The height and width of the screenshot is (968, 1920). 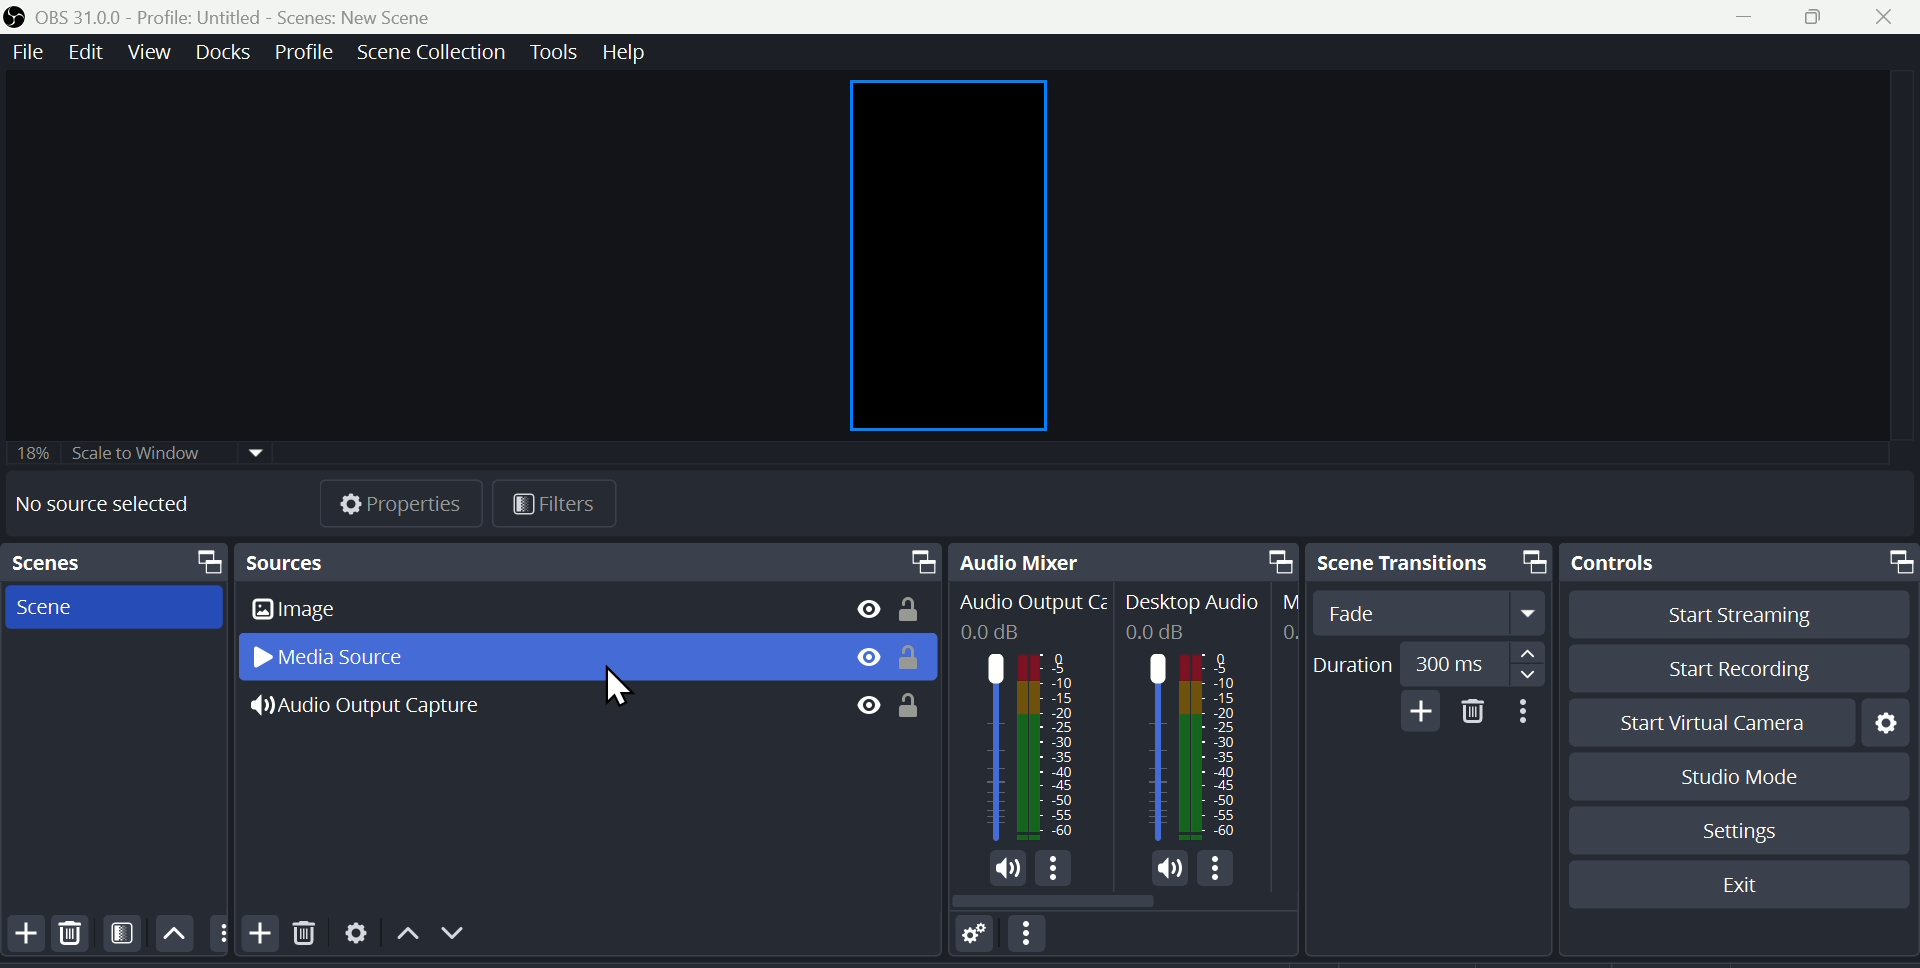 What do you see at coordinates (589, 562) in the screenshot?
I see `Source` at bounding box center [589, 562].